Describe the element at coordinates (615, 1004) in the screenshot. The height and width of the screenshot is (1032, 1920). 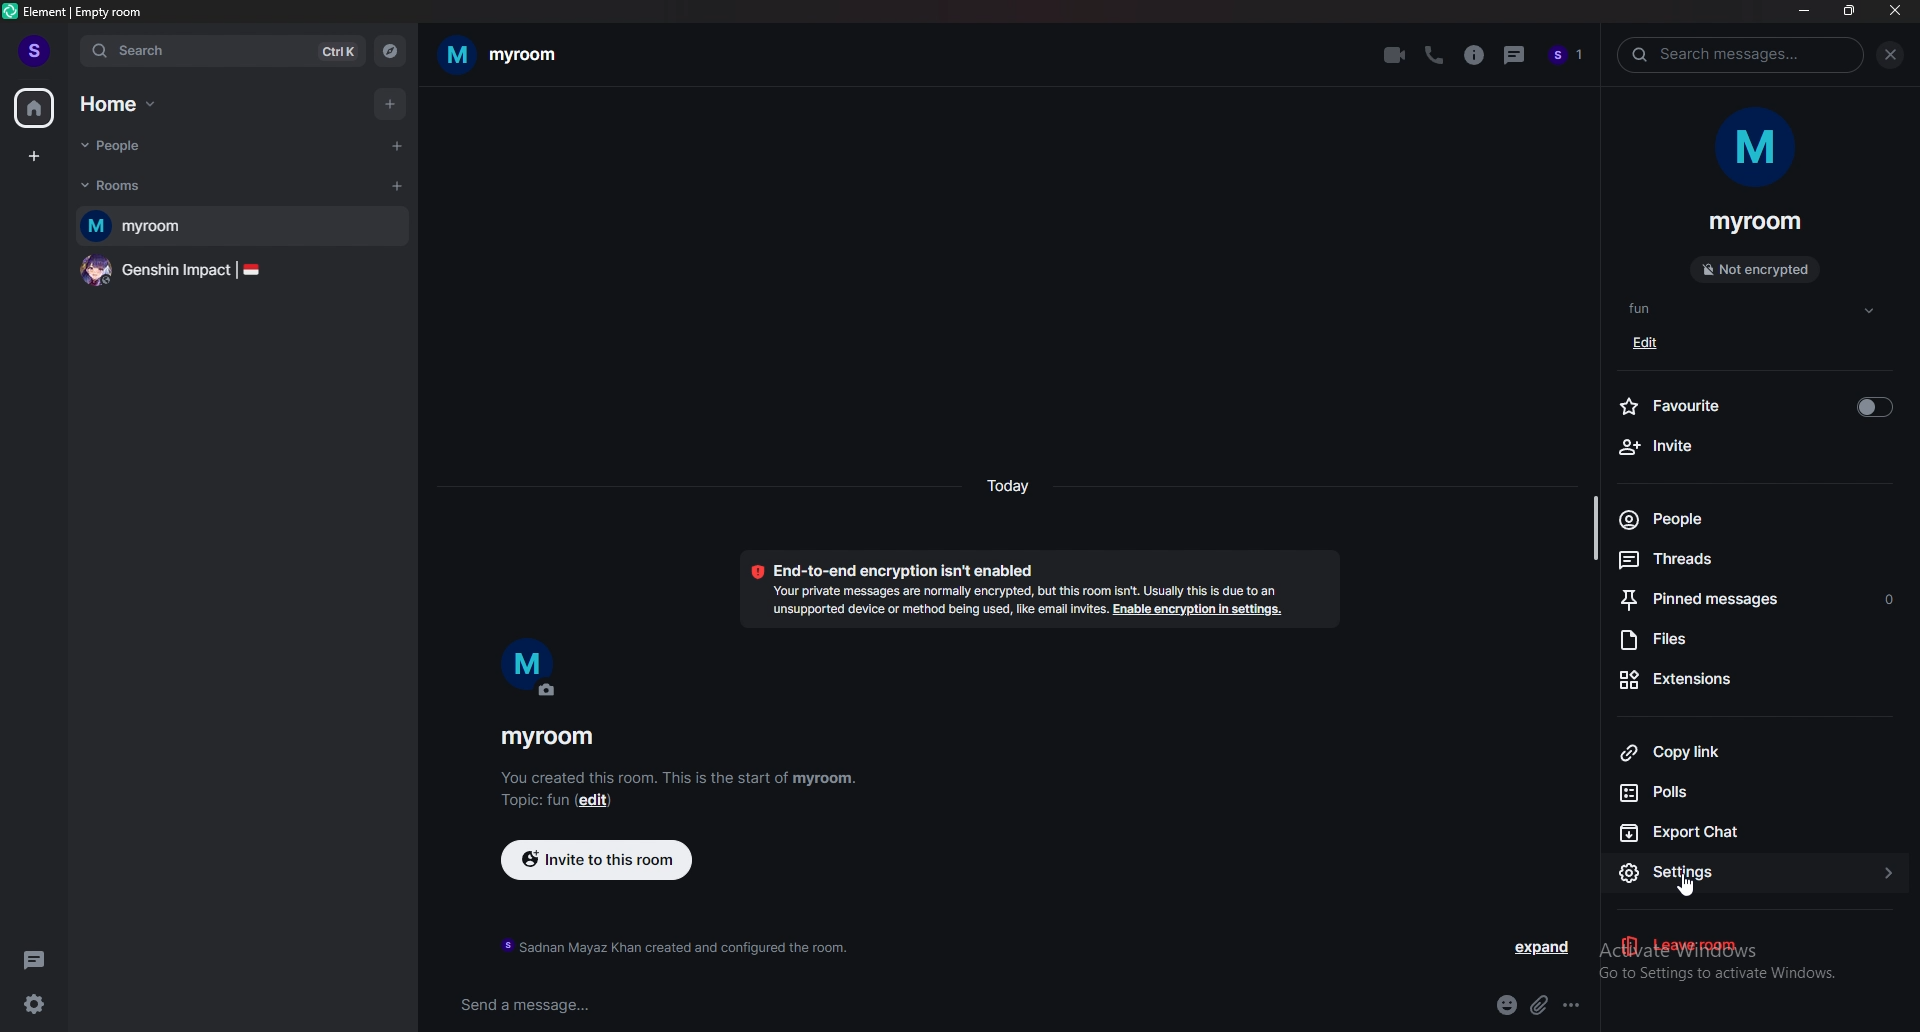
I see `send a message` at that location.